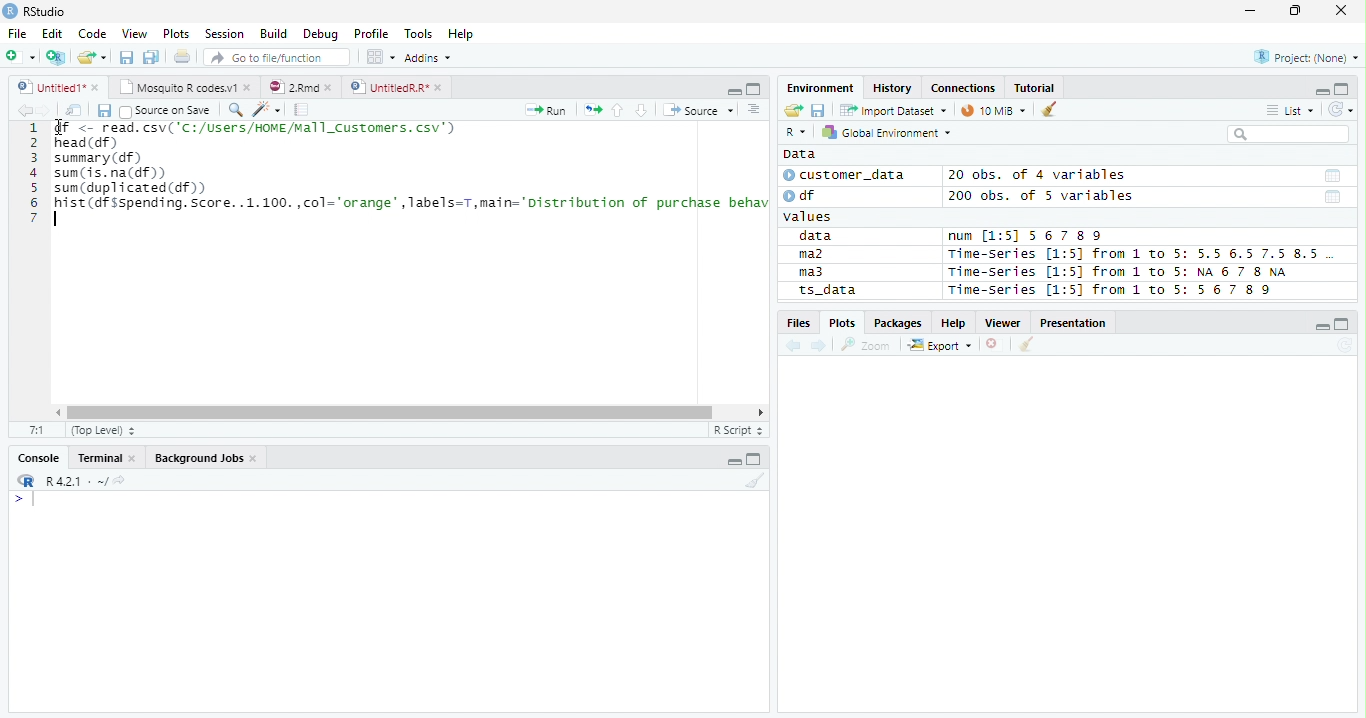 This screenshot has height=718, width=1366. What do you see at coordinates (1076, 323) in the screenshot?
I see `Presentation` at bounding box center [1076, 323].